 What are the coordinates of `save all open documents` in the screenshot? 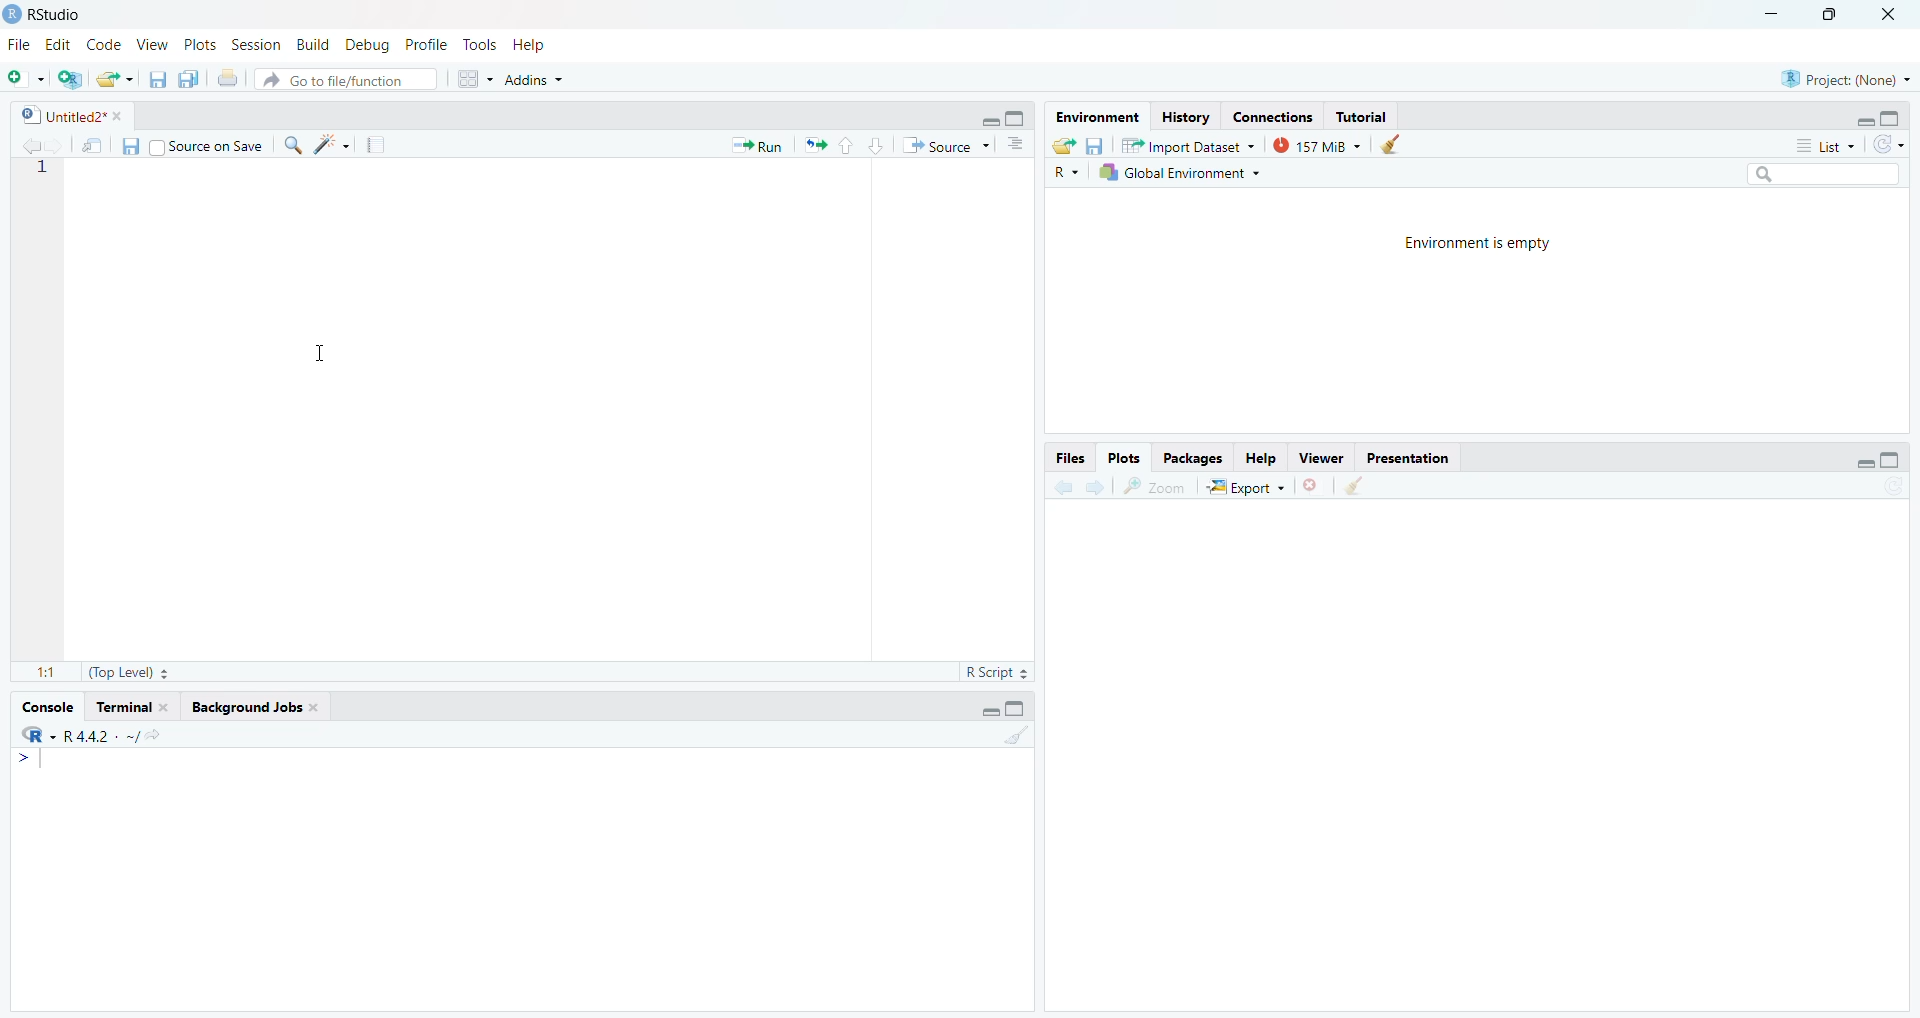 It's located at (186, 79).